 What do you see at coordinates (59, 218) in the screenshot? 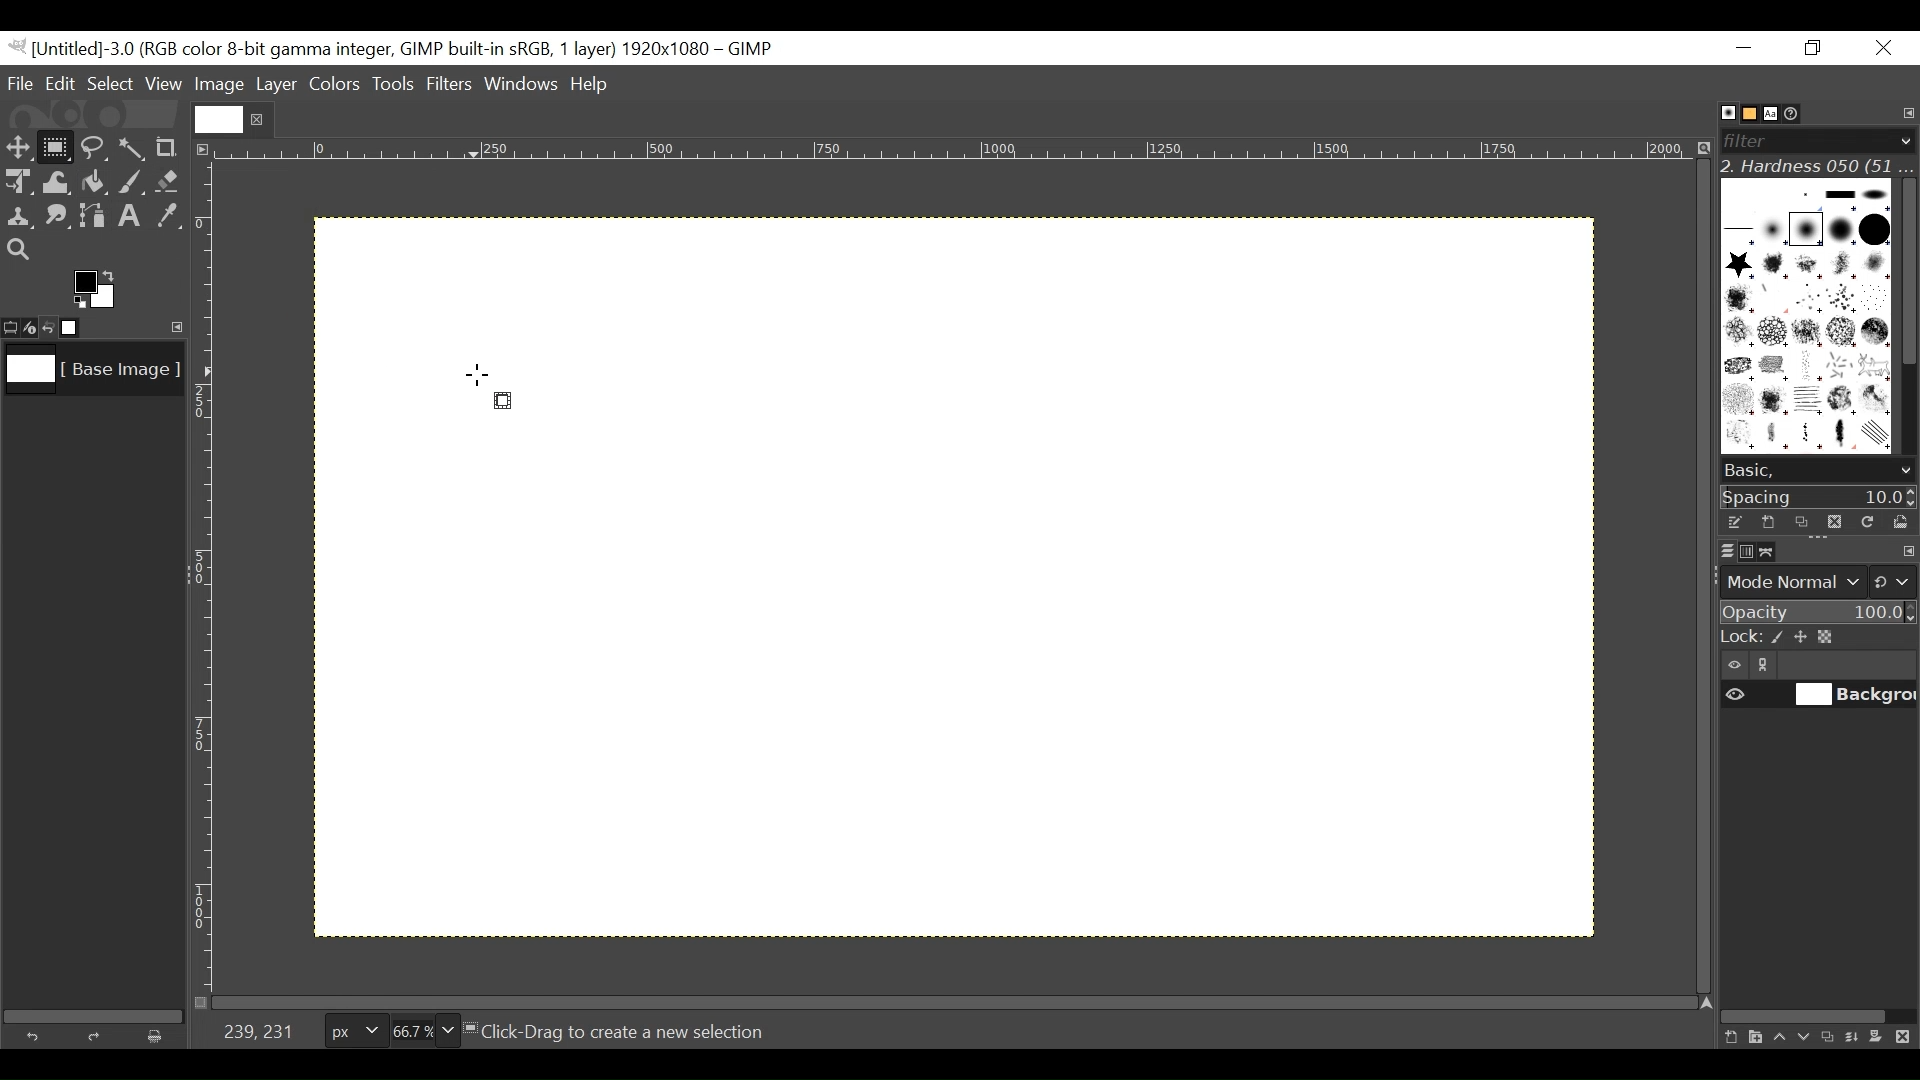
I see `Smudge tool` at bounding box center [59, 218].